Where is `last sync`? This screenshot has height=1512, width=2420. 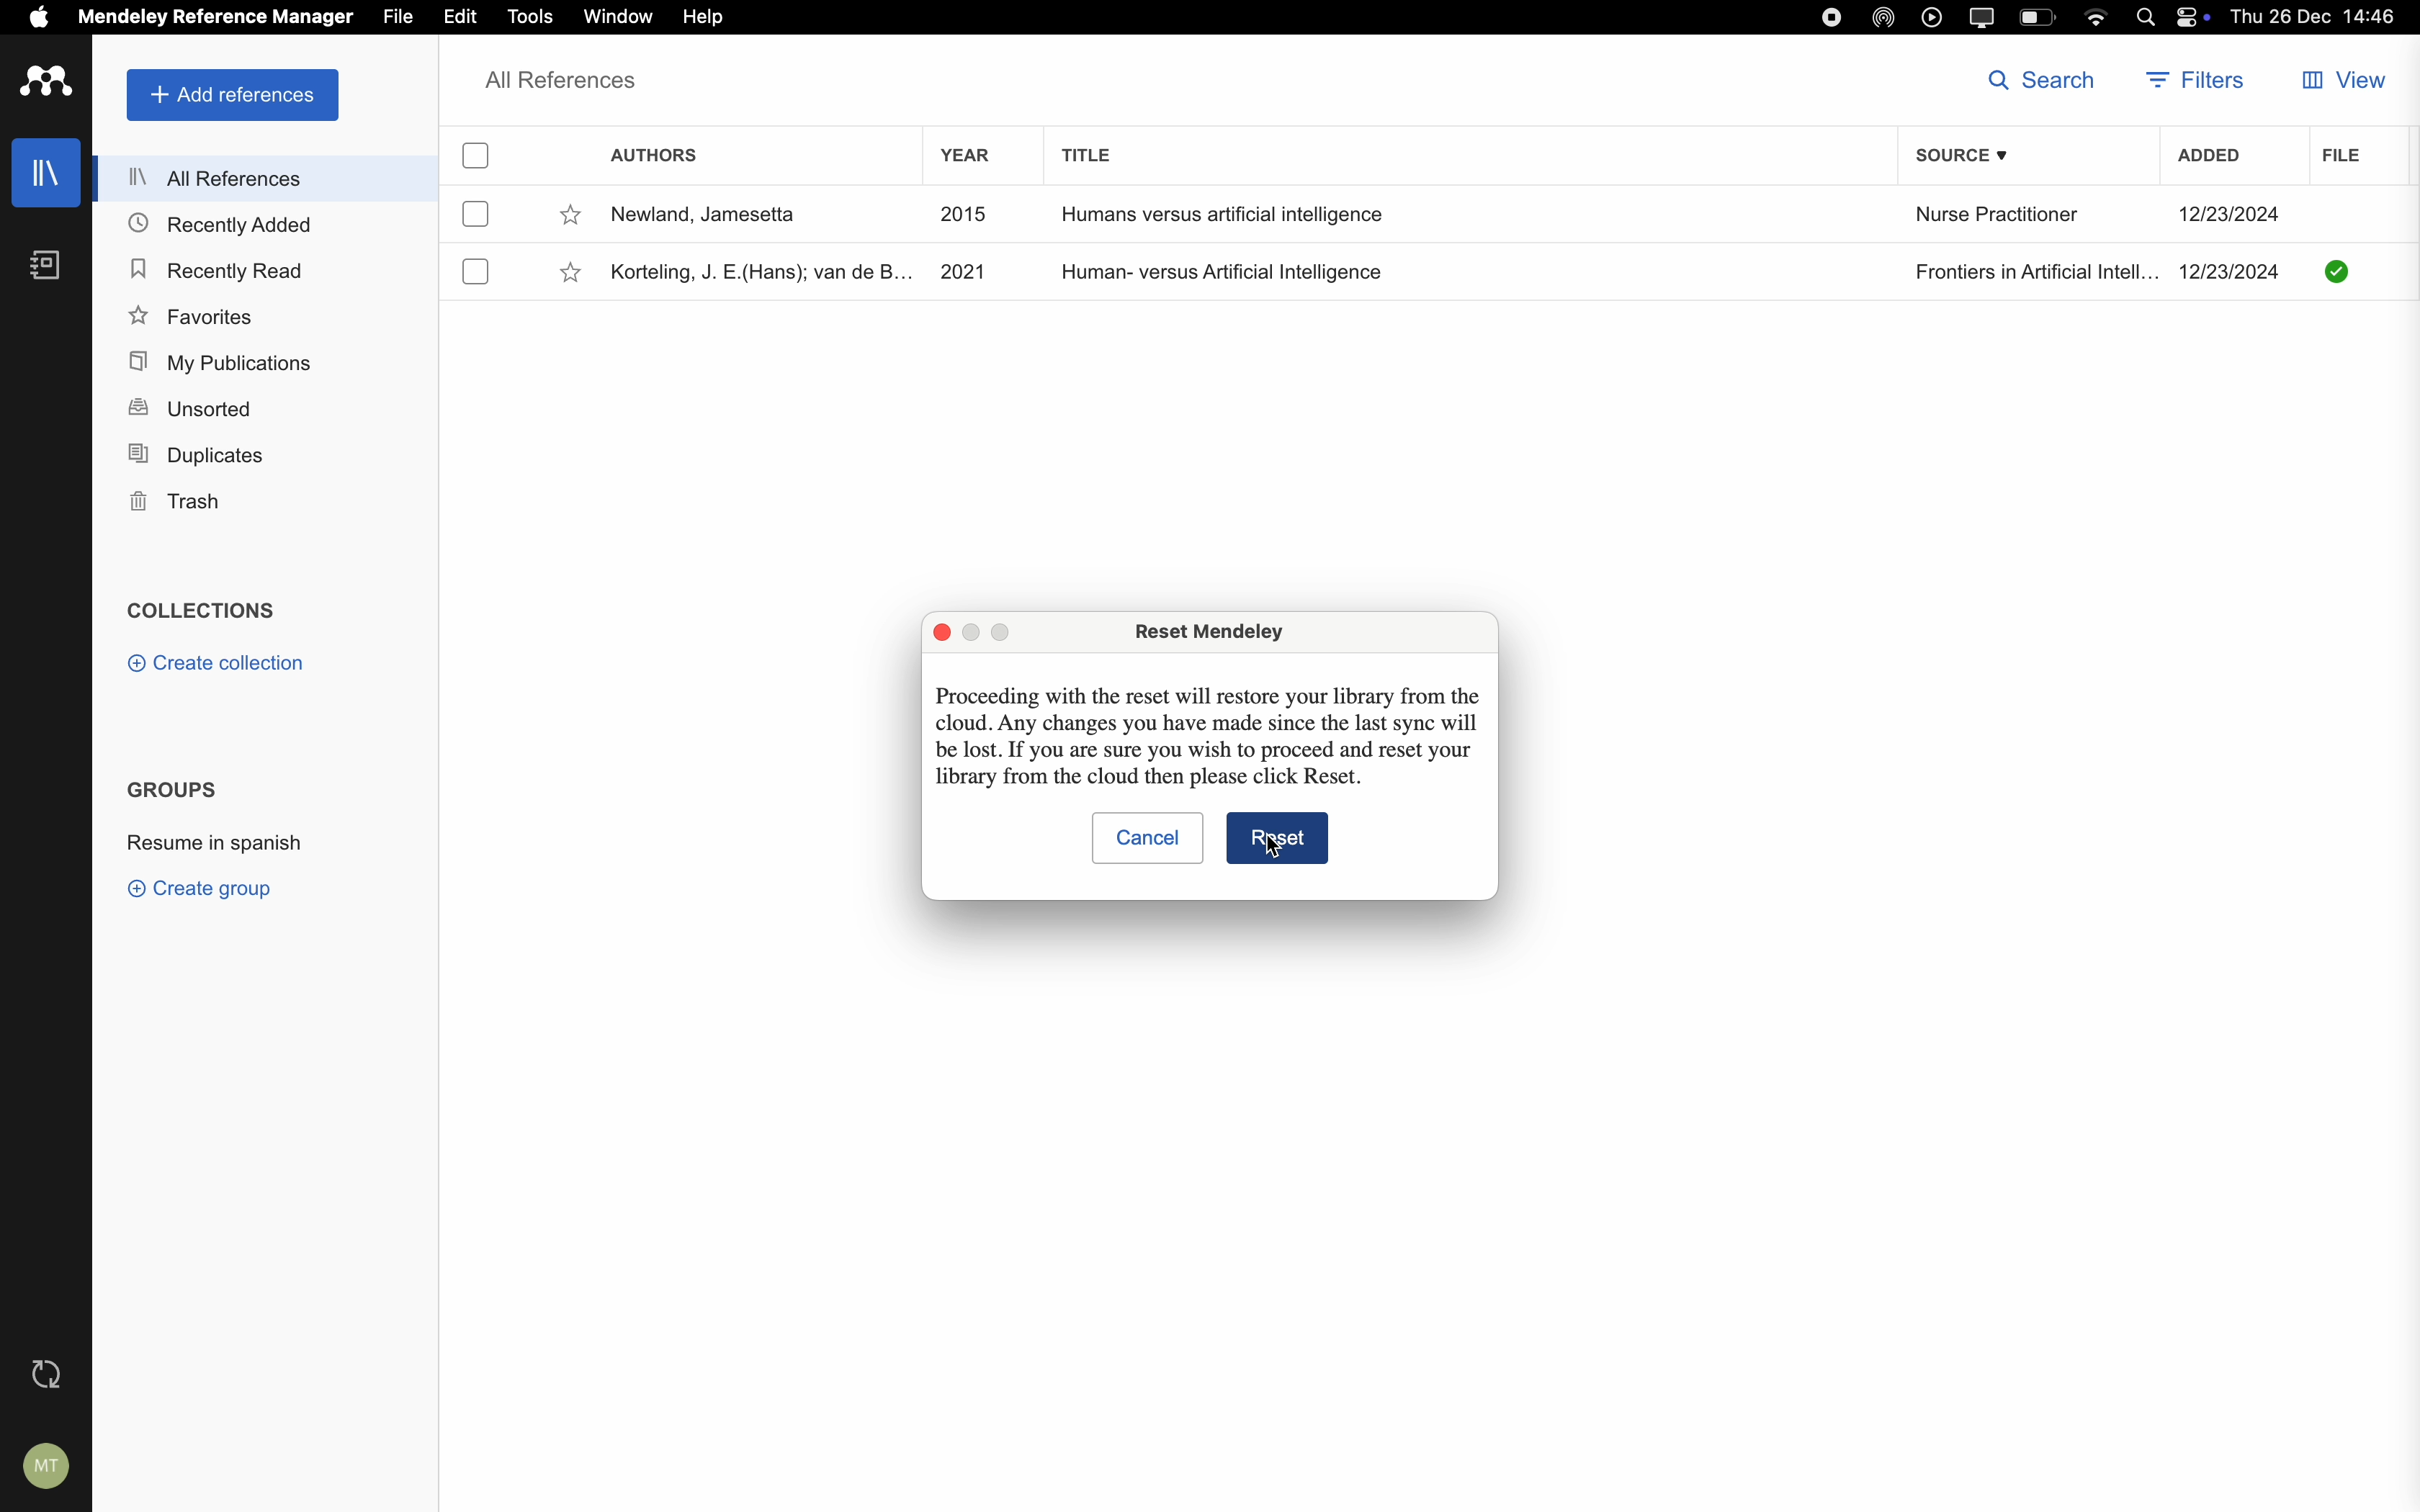
last sync is located at coordinates (44, 1371).